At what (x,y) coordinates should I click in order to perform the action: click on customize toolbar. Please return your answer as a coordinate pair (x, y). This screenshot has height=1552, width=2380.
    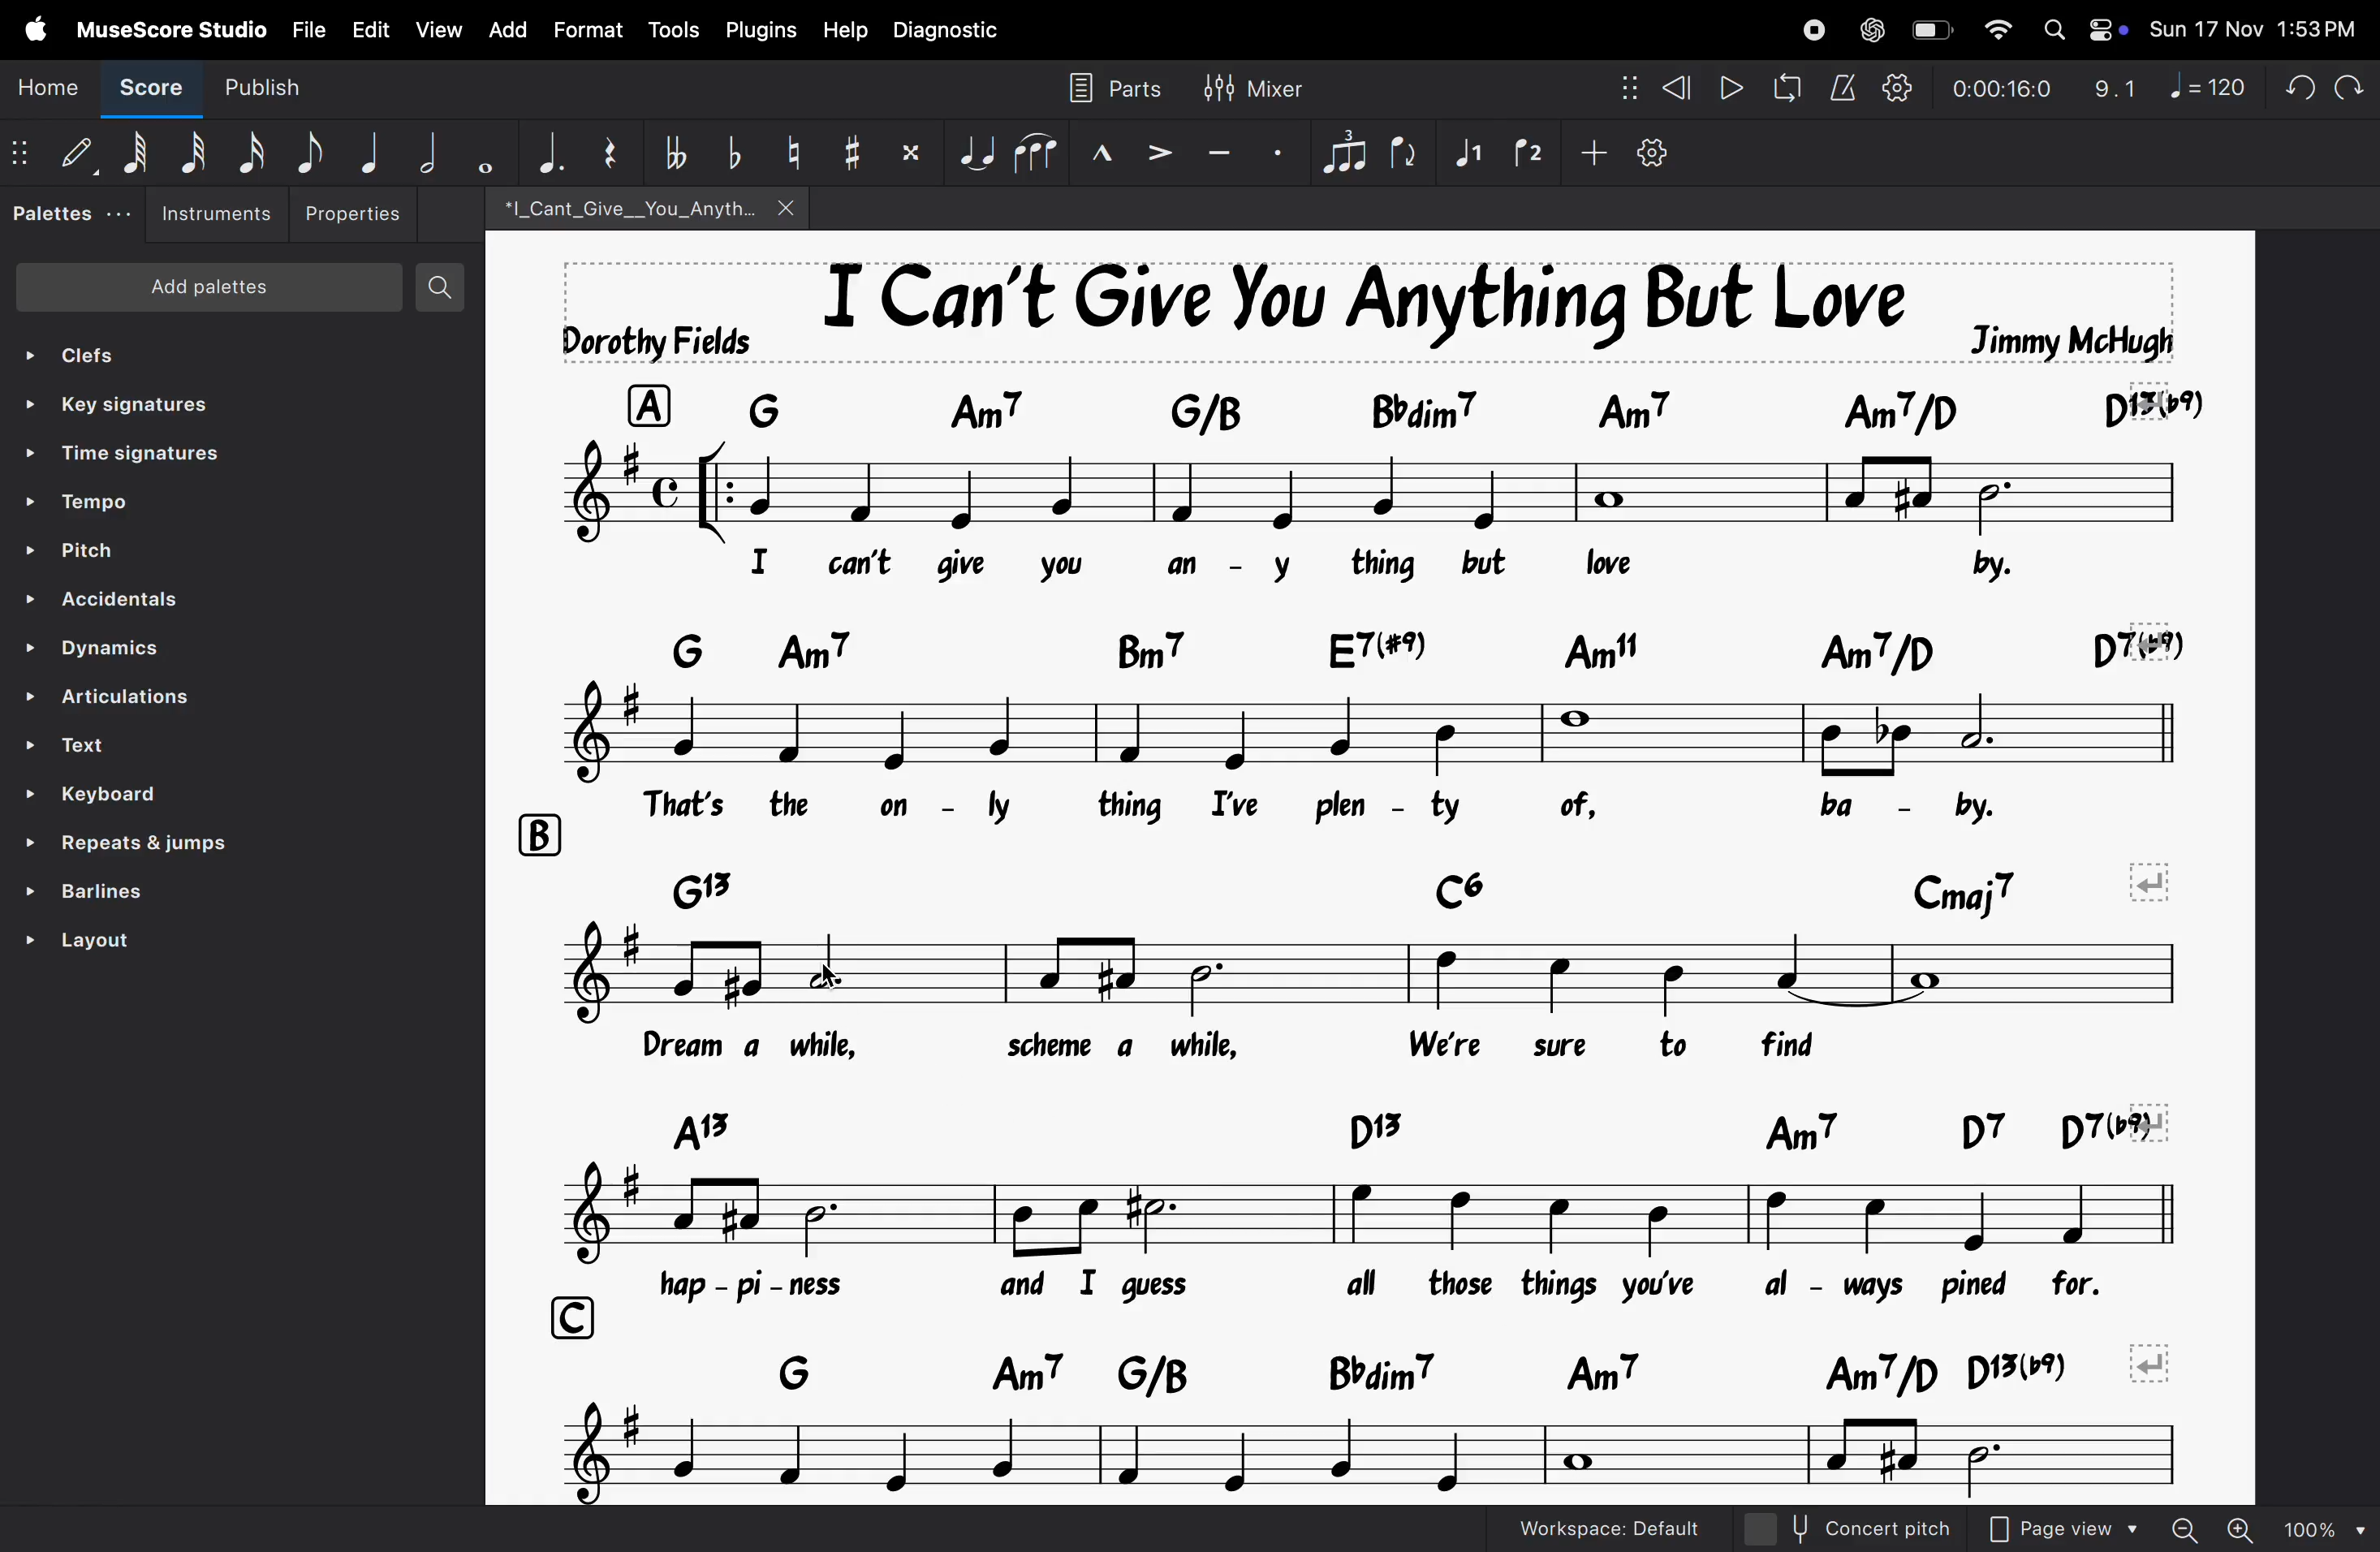
    Looking at the image, I should click on (1664, 151).